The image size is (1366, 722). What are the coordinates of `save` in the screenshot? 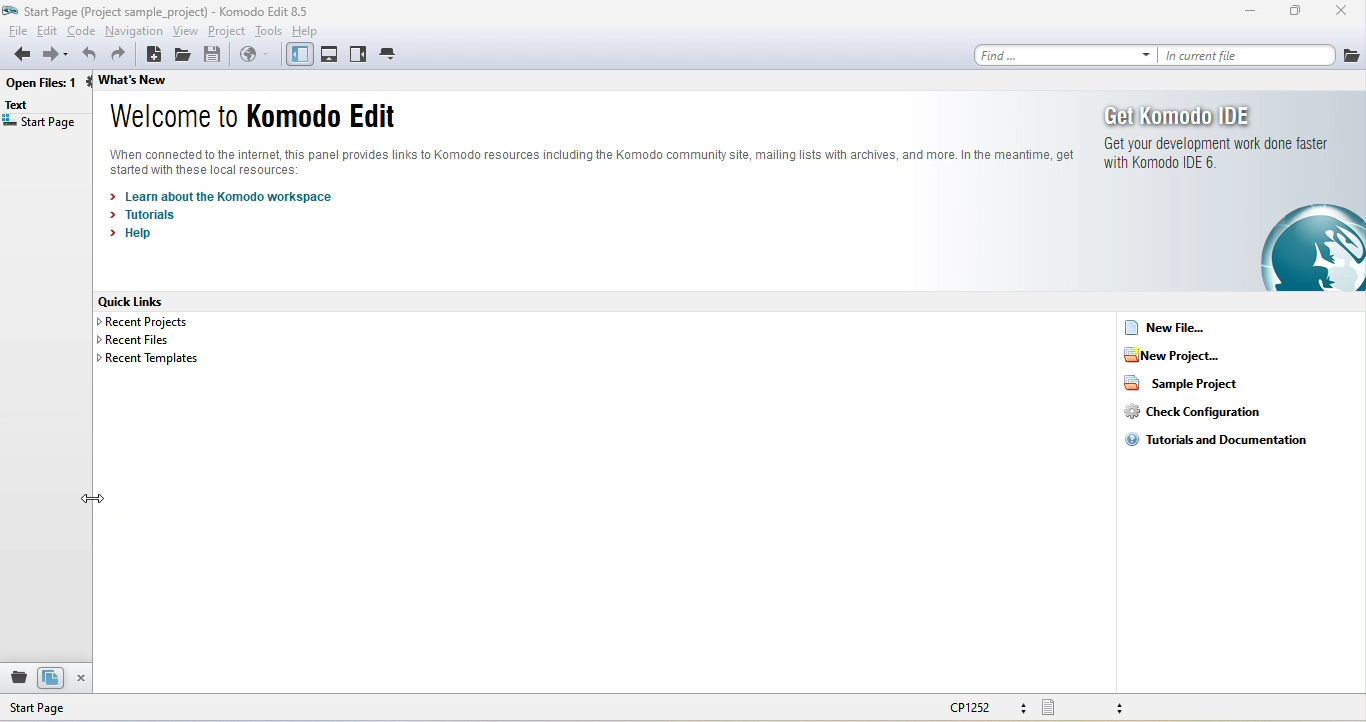 It's located at (215, 55).